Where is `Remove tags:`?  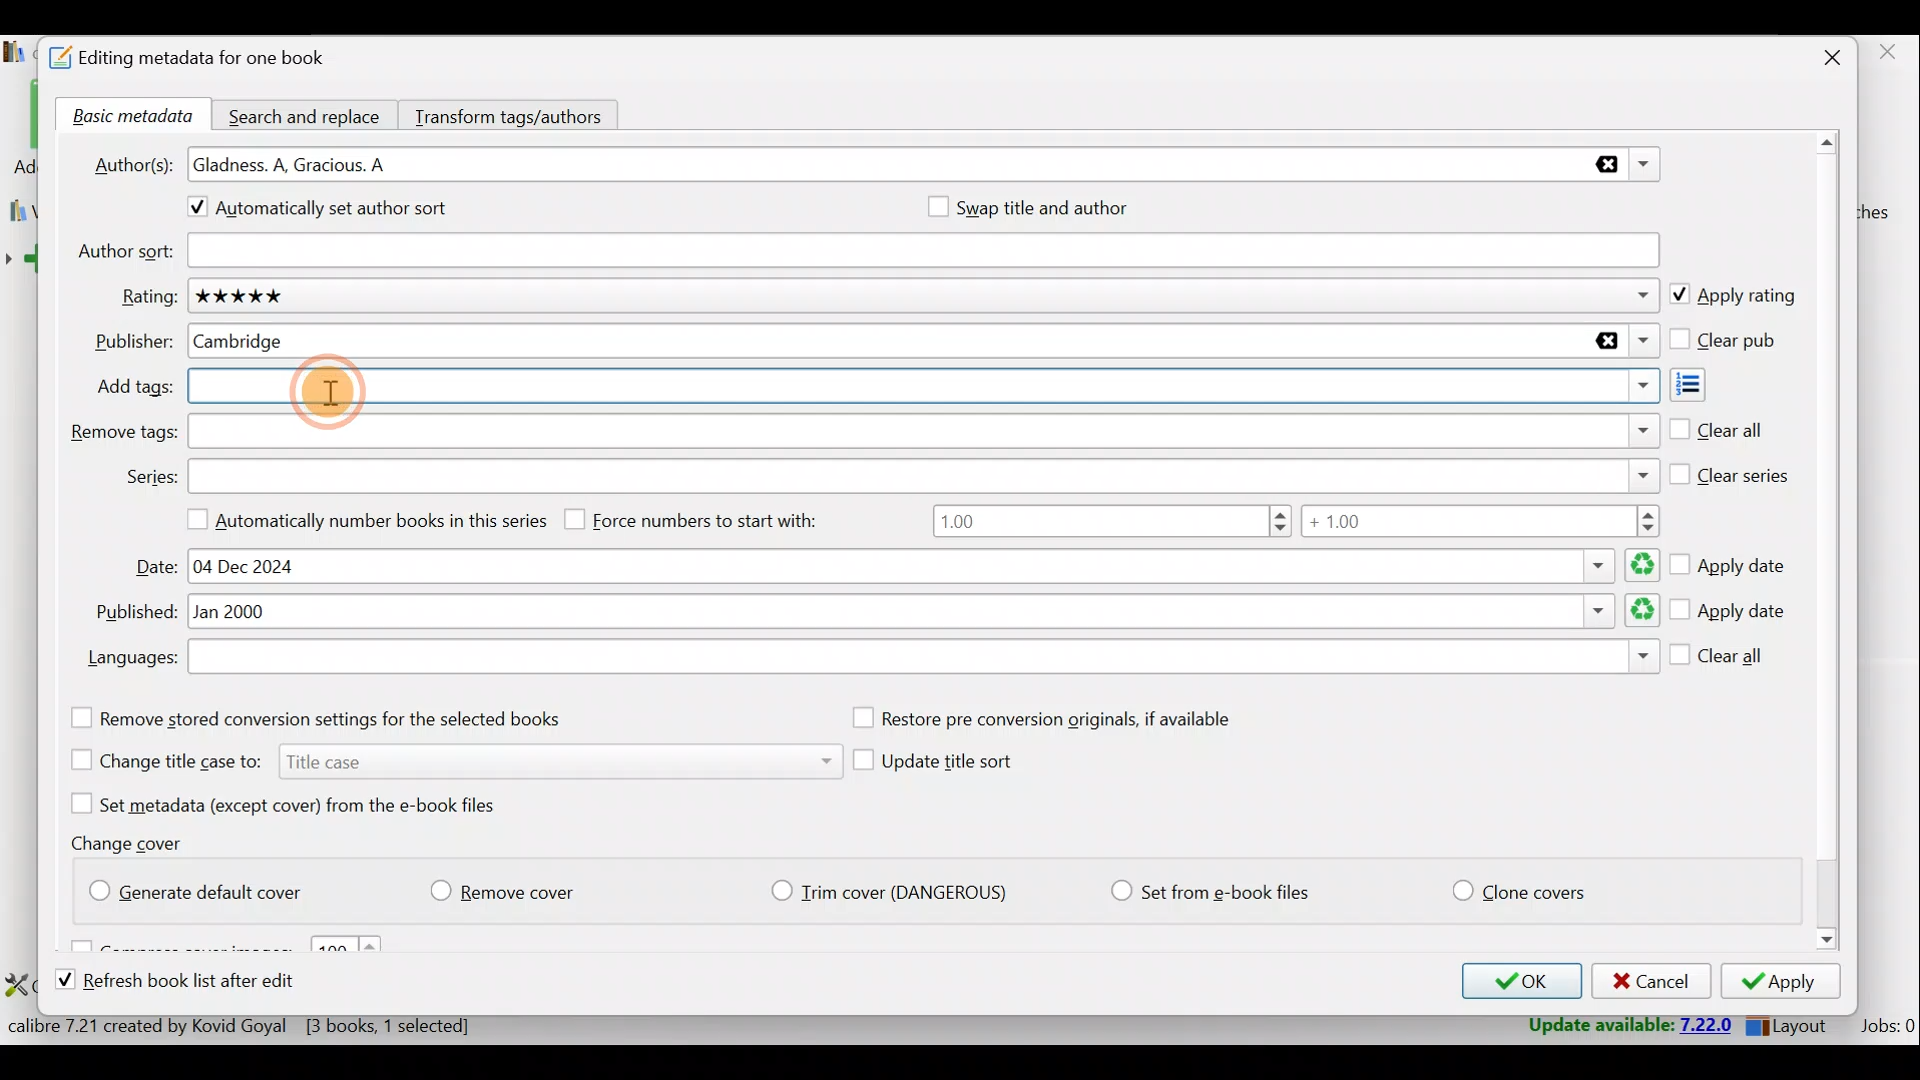
Remove tags: is located at coordinates (122, 433).